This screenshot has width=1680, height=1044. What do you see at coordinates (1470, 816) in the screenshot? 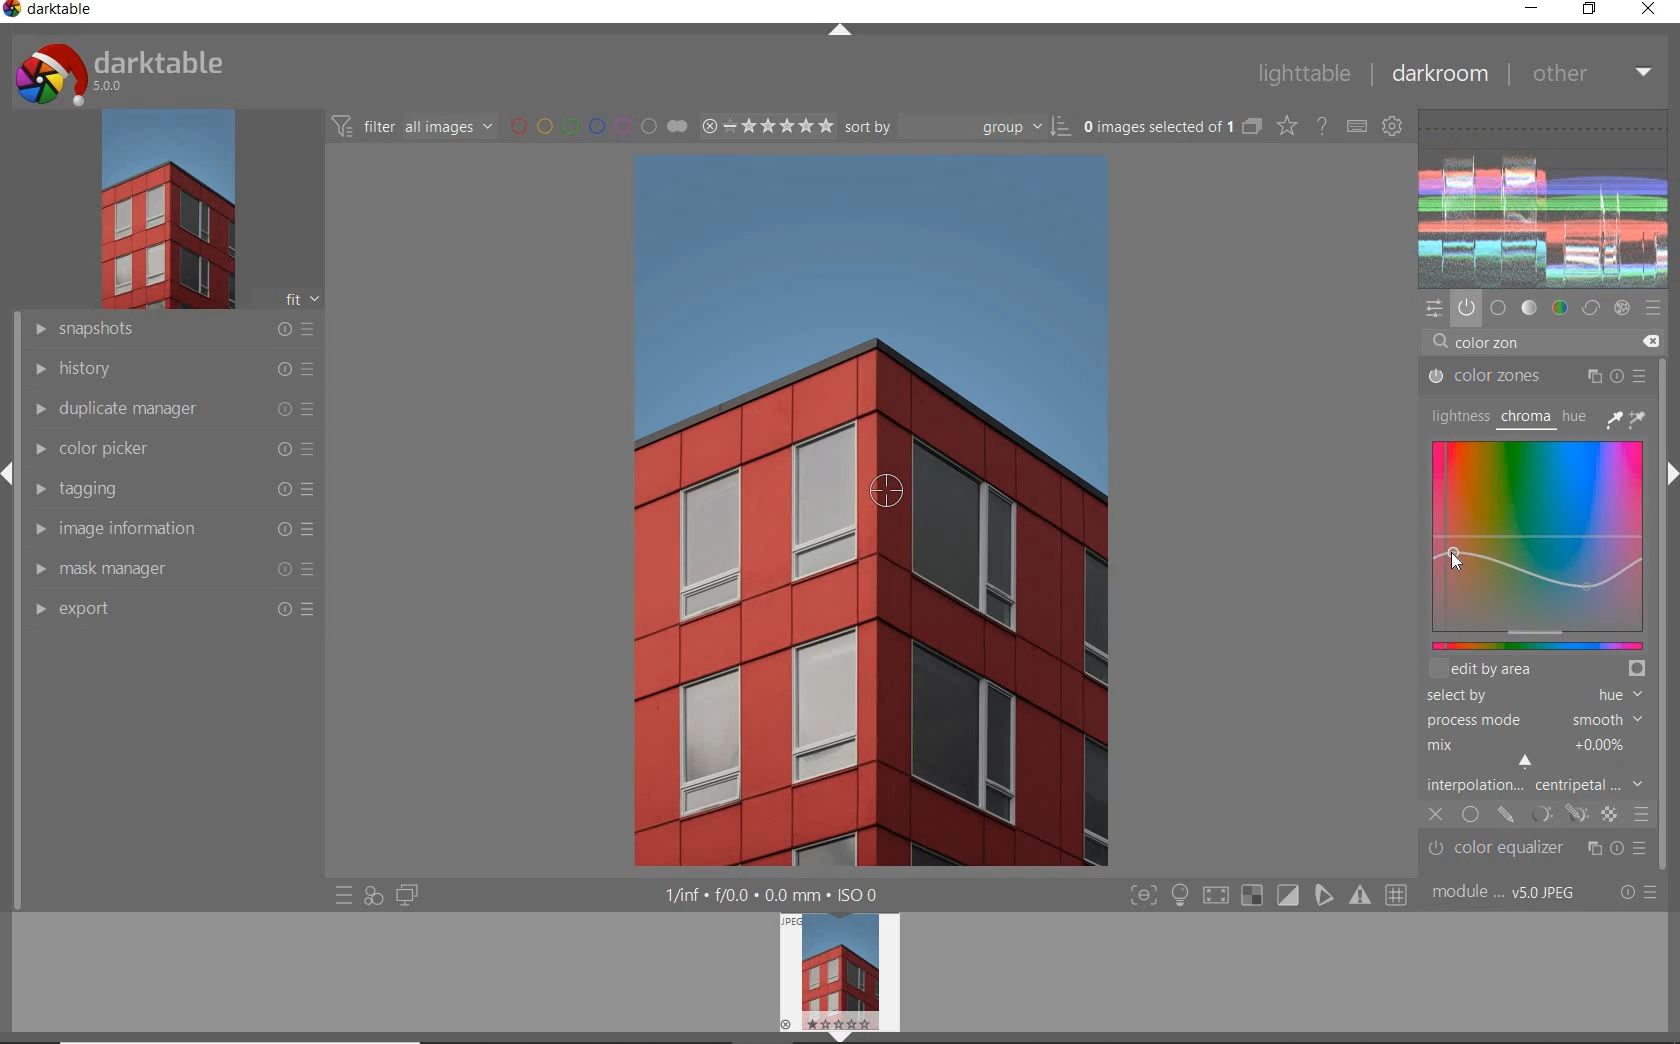
I see `UNIFORMLY` at bounding box center [1470, 816].